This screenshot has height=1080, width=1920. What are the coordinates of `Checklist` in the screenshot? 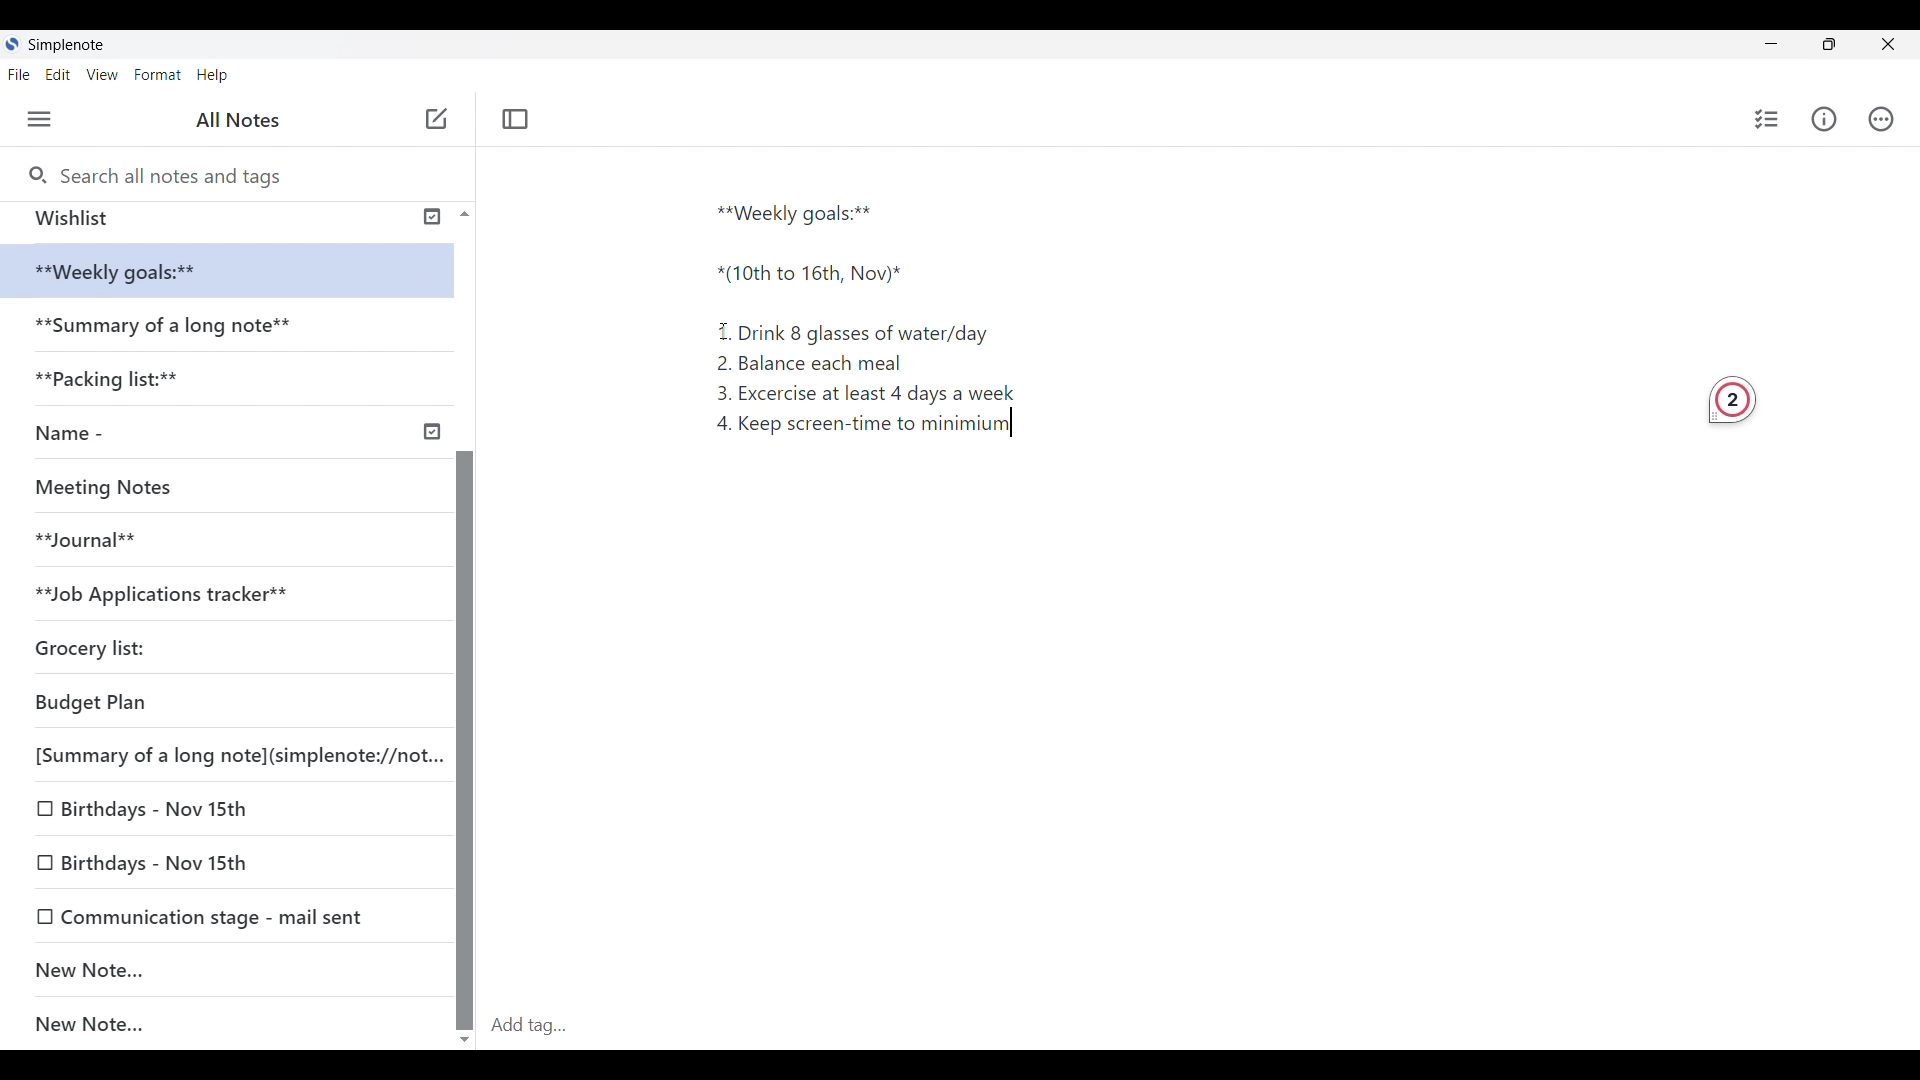 It's located at (1763, 119).